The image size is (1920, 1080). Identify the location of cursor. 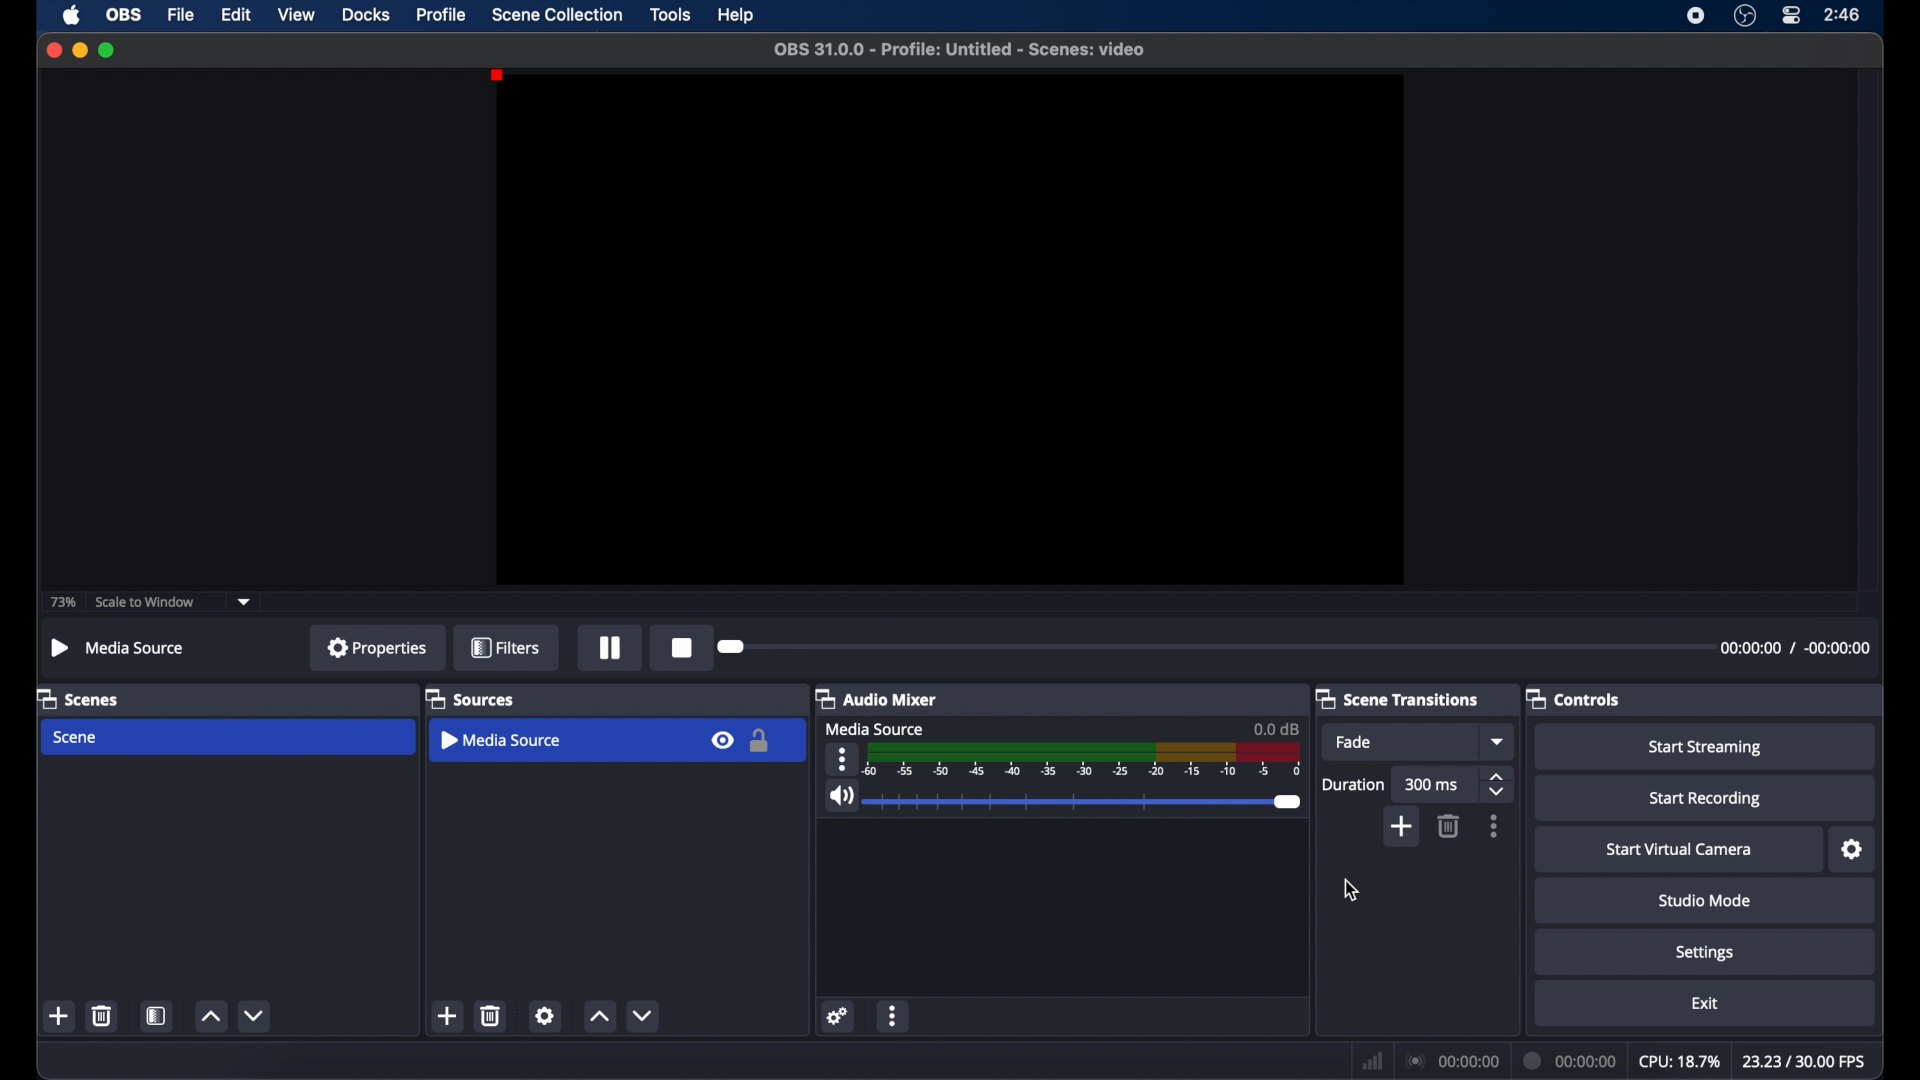
(1350, 890).